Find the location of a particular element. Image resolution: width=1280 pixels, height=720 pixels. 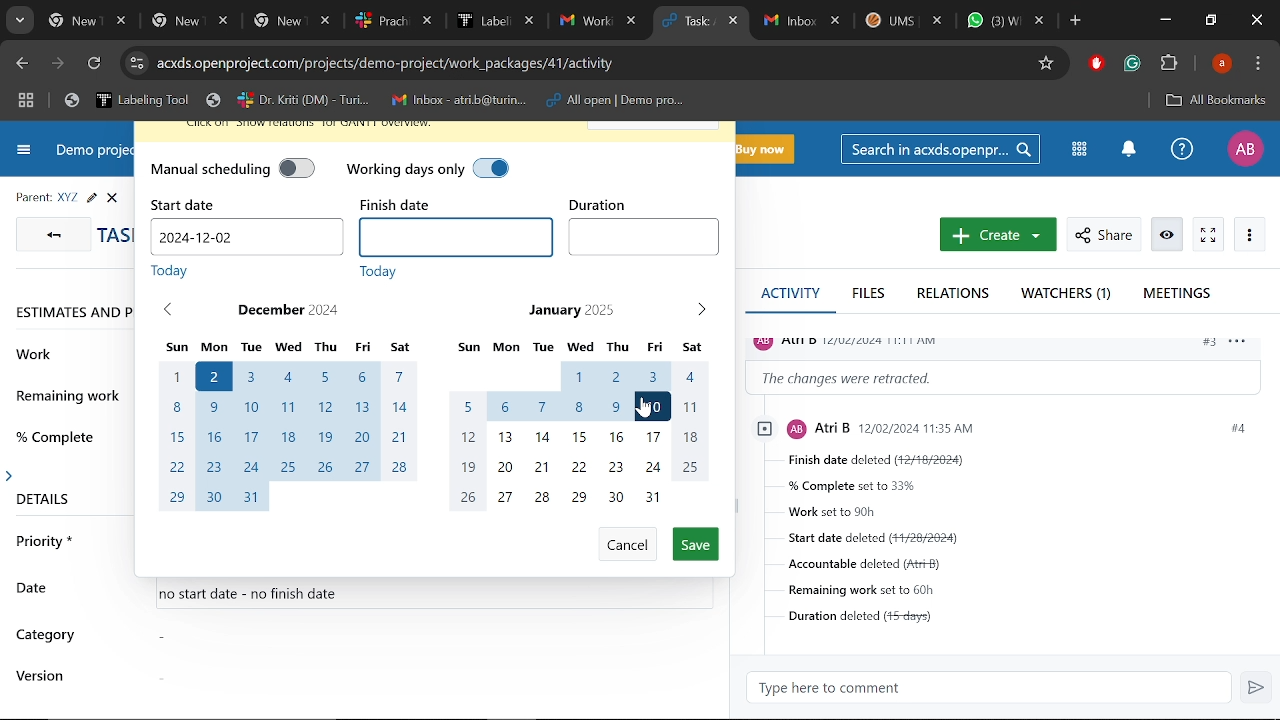

More is located at coordinates (1248, 233).